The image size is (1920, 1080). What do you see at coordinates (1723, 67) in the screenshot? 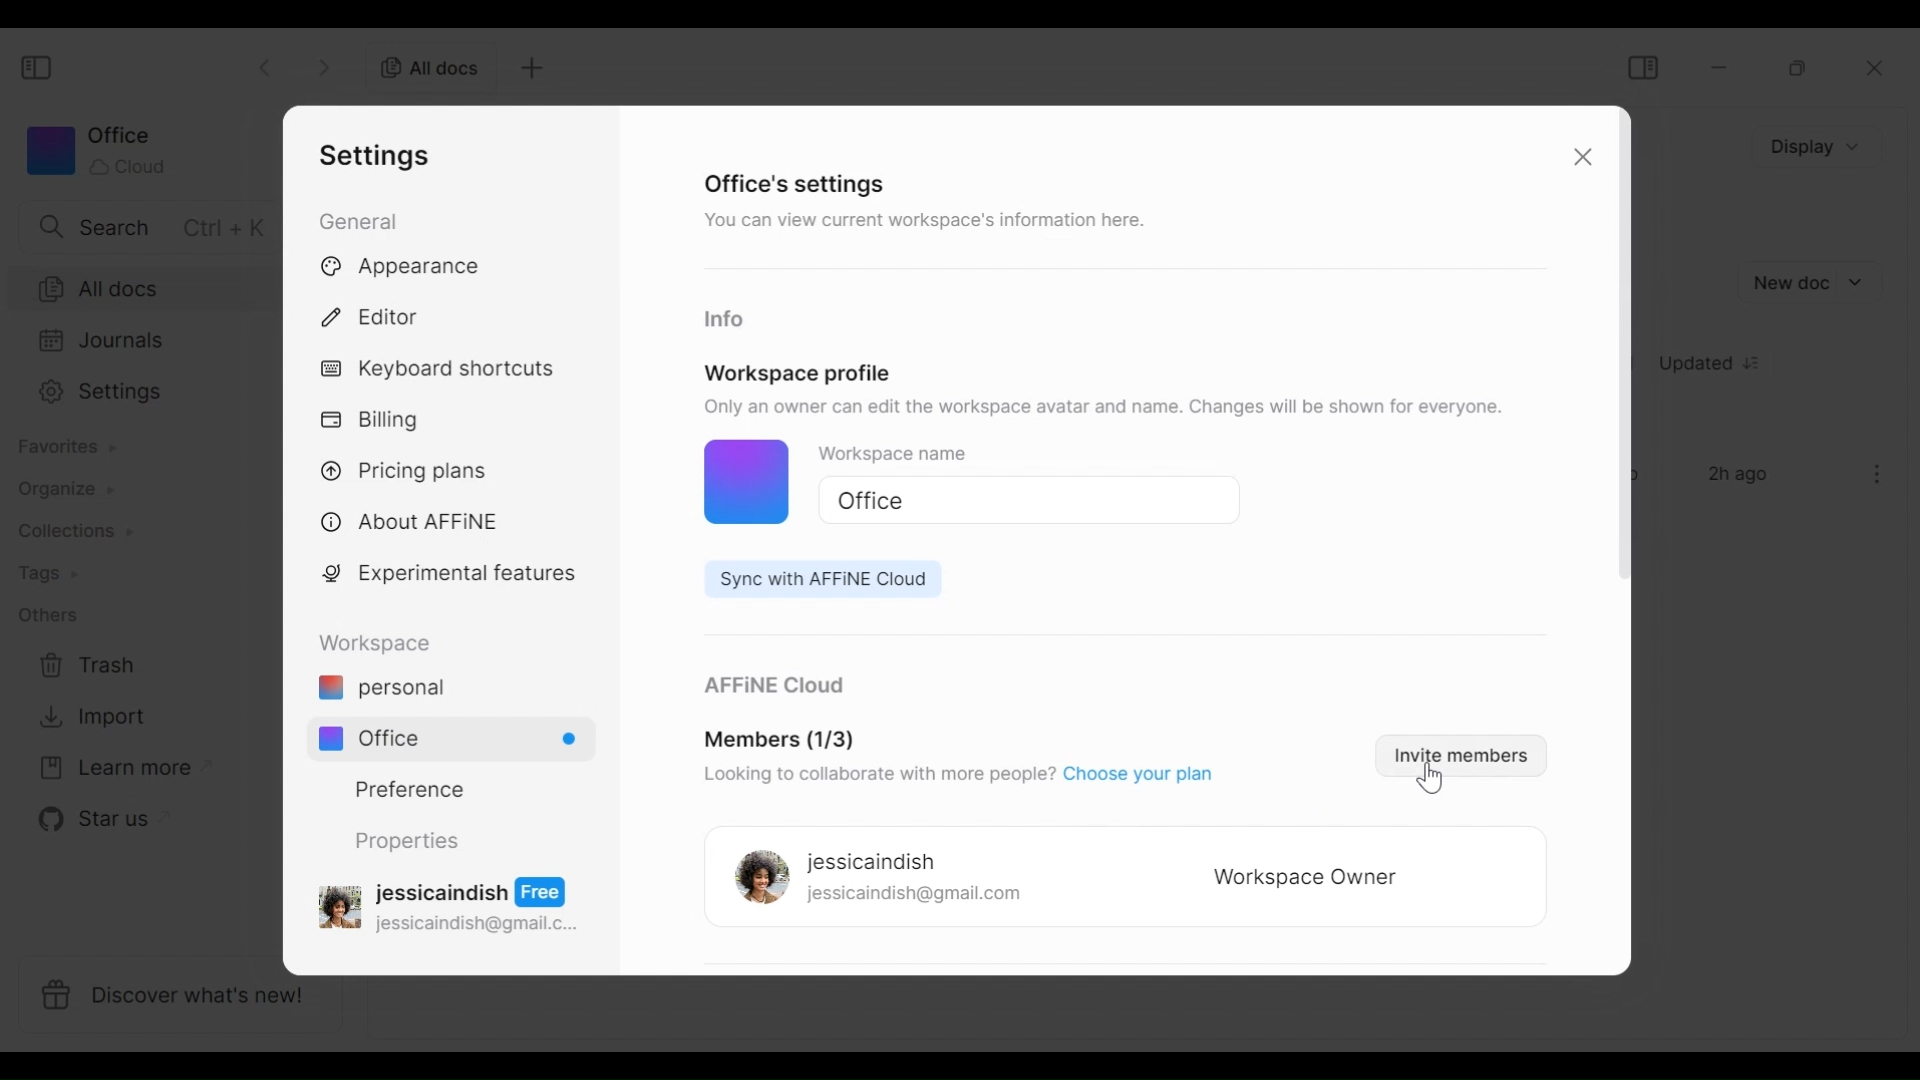
I see `minimize` at bounding box center [1723, 67].